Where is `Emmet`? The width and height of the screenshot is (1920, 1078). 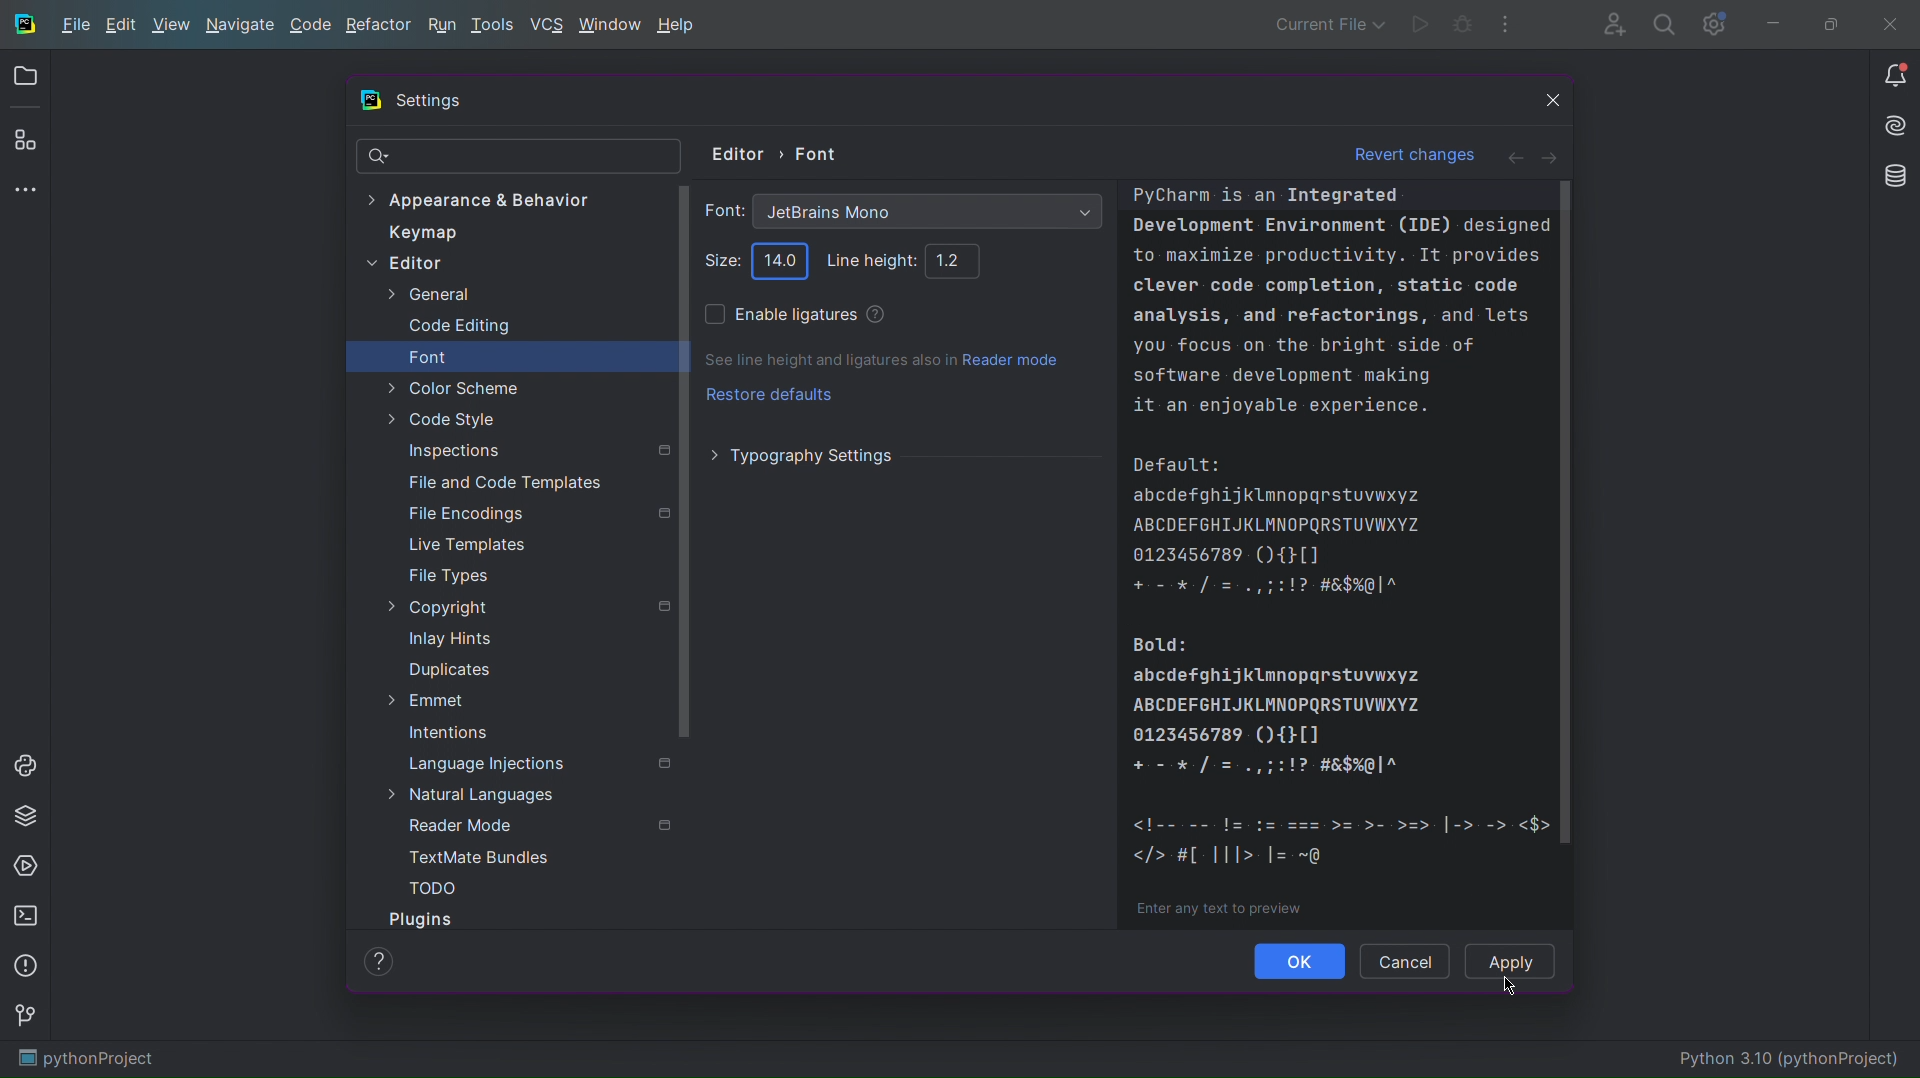 Emmet is located at coordinates (420, 701).